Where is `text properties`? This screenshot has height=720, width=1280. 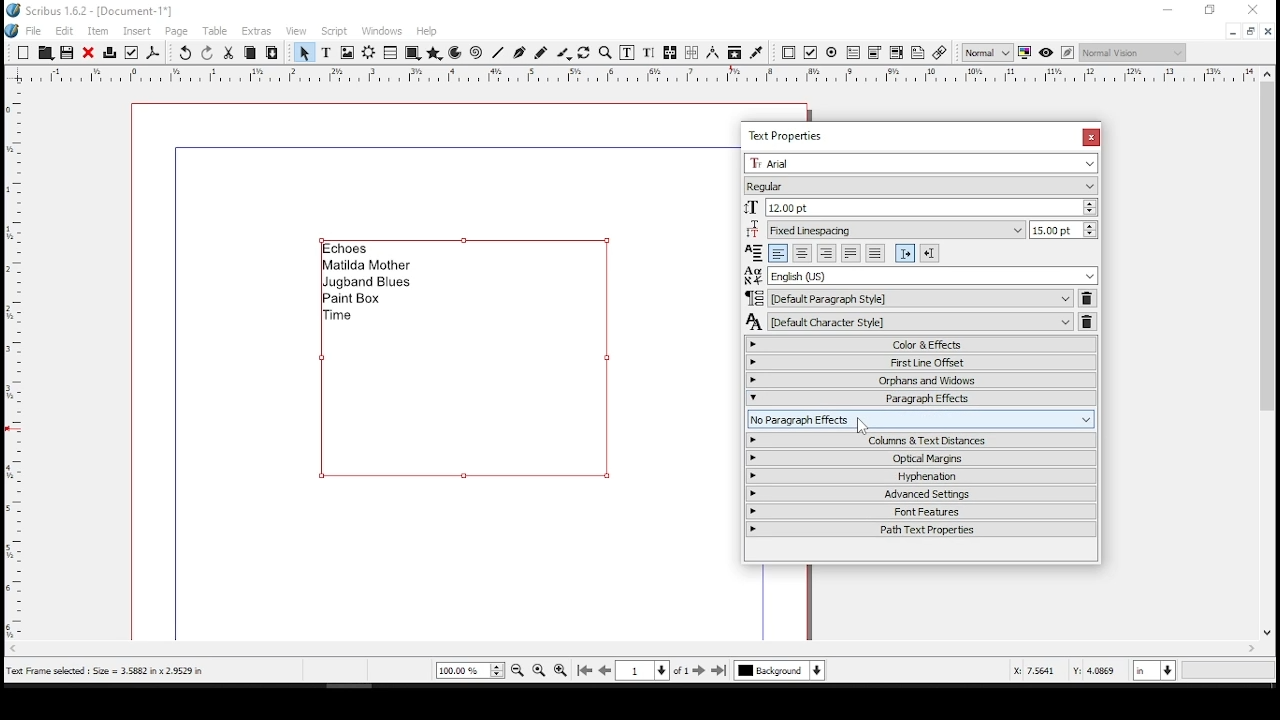
text properties is located at coordinates (790, 134).